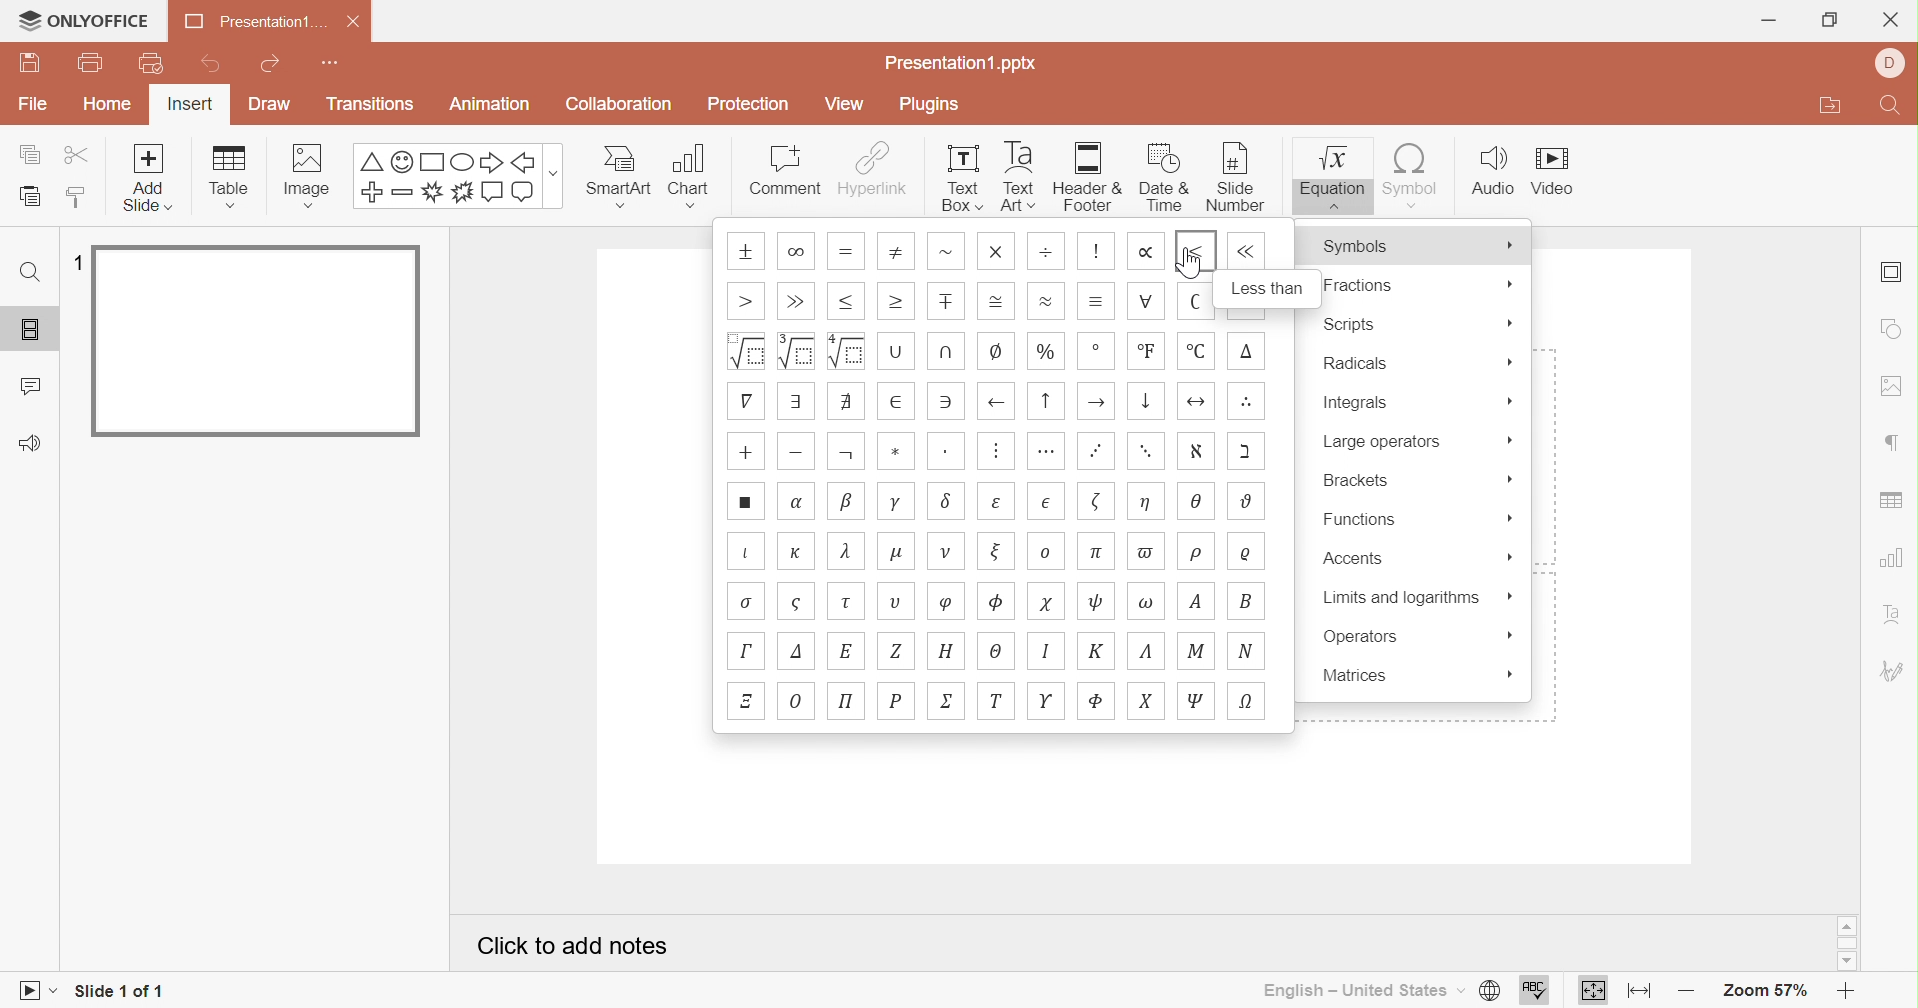 The height and width of the screenshot is (1008, 1918). Describe the element at coordinates (32, 153) in the screenshot. I see `Copy` at that location.